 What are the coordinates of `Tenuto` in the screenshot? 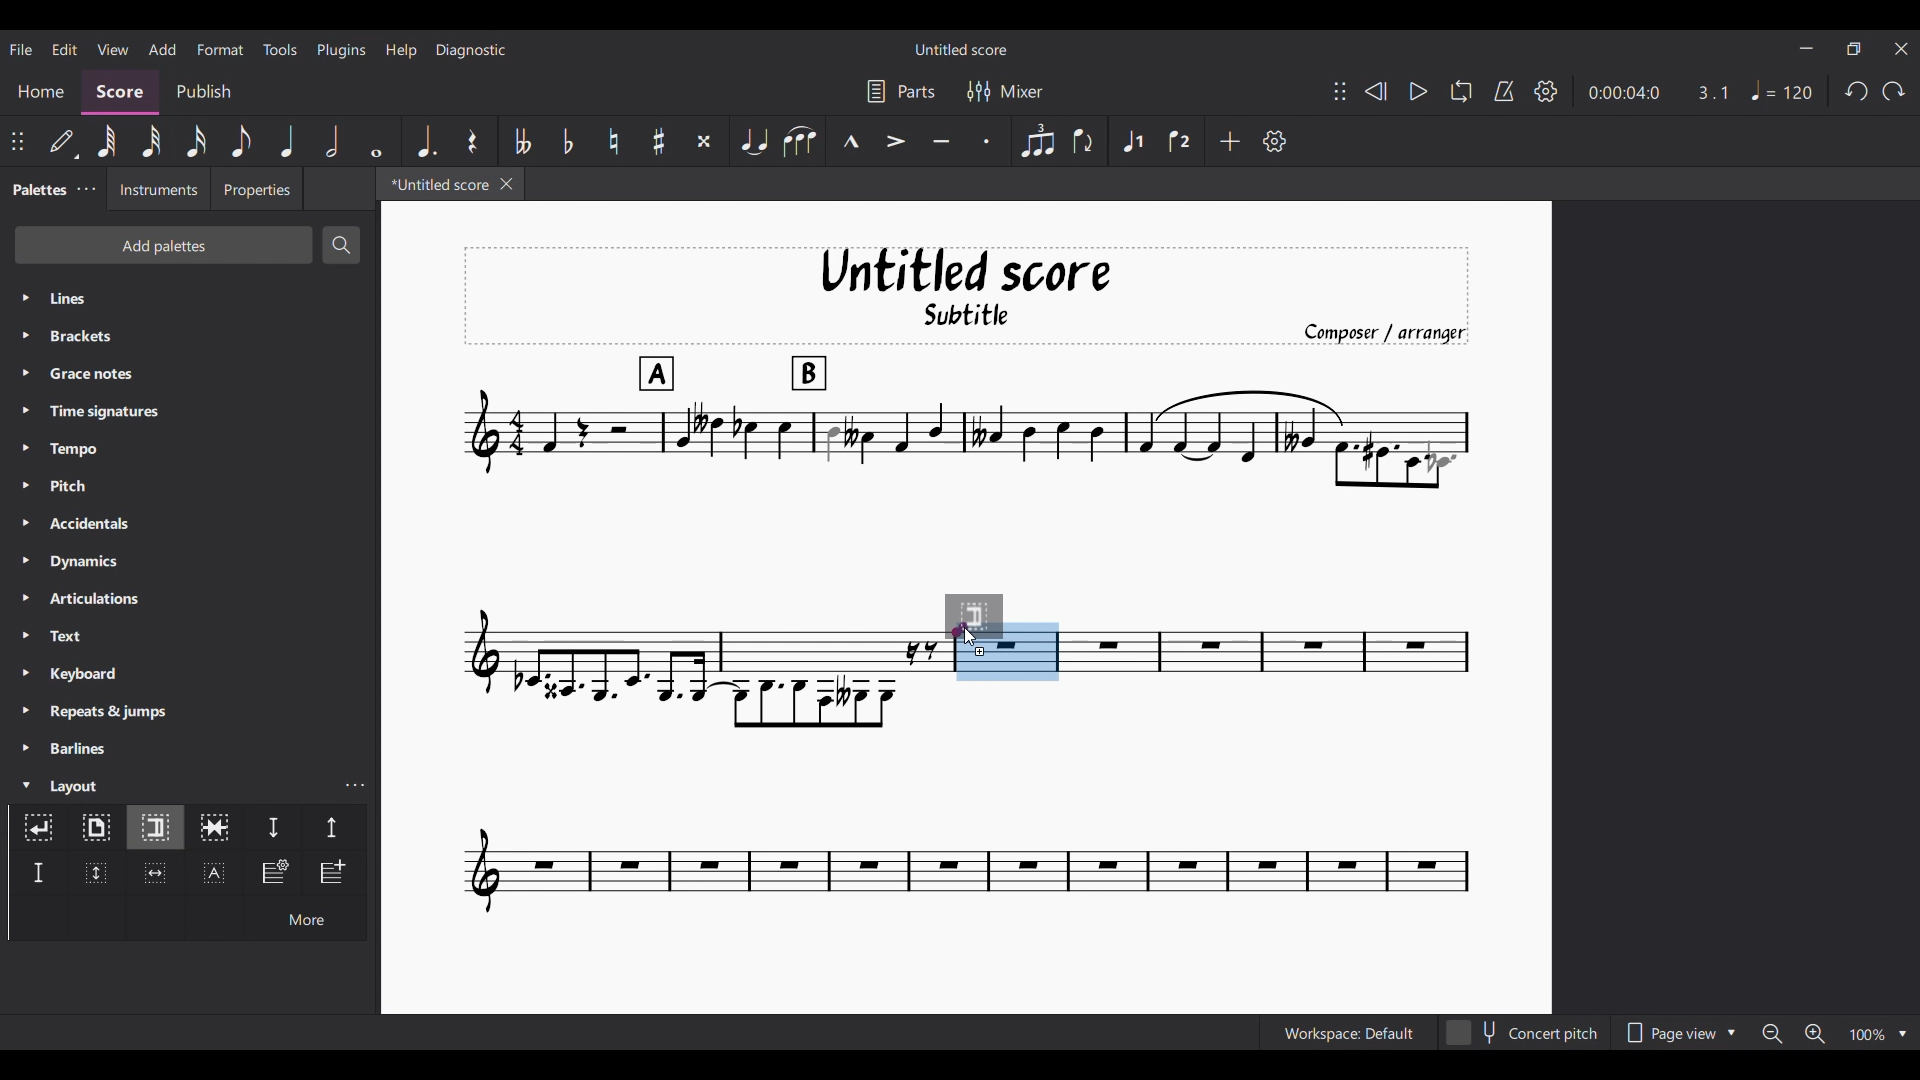 It's located at (942, 142).